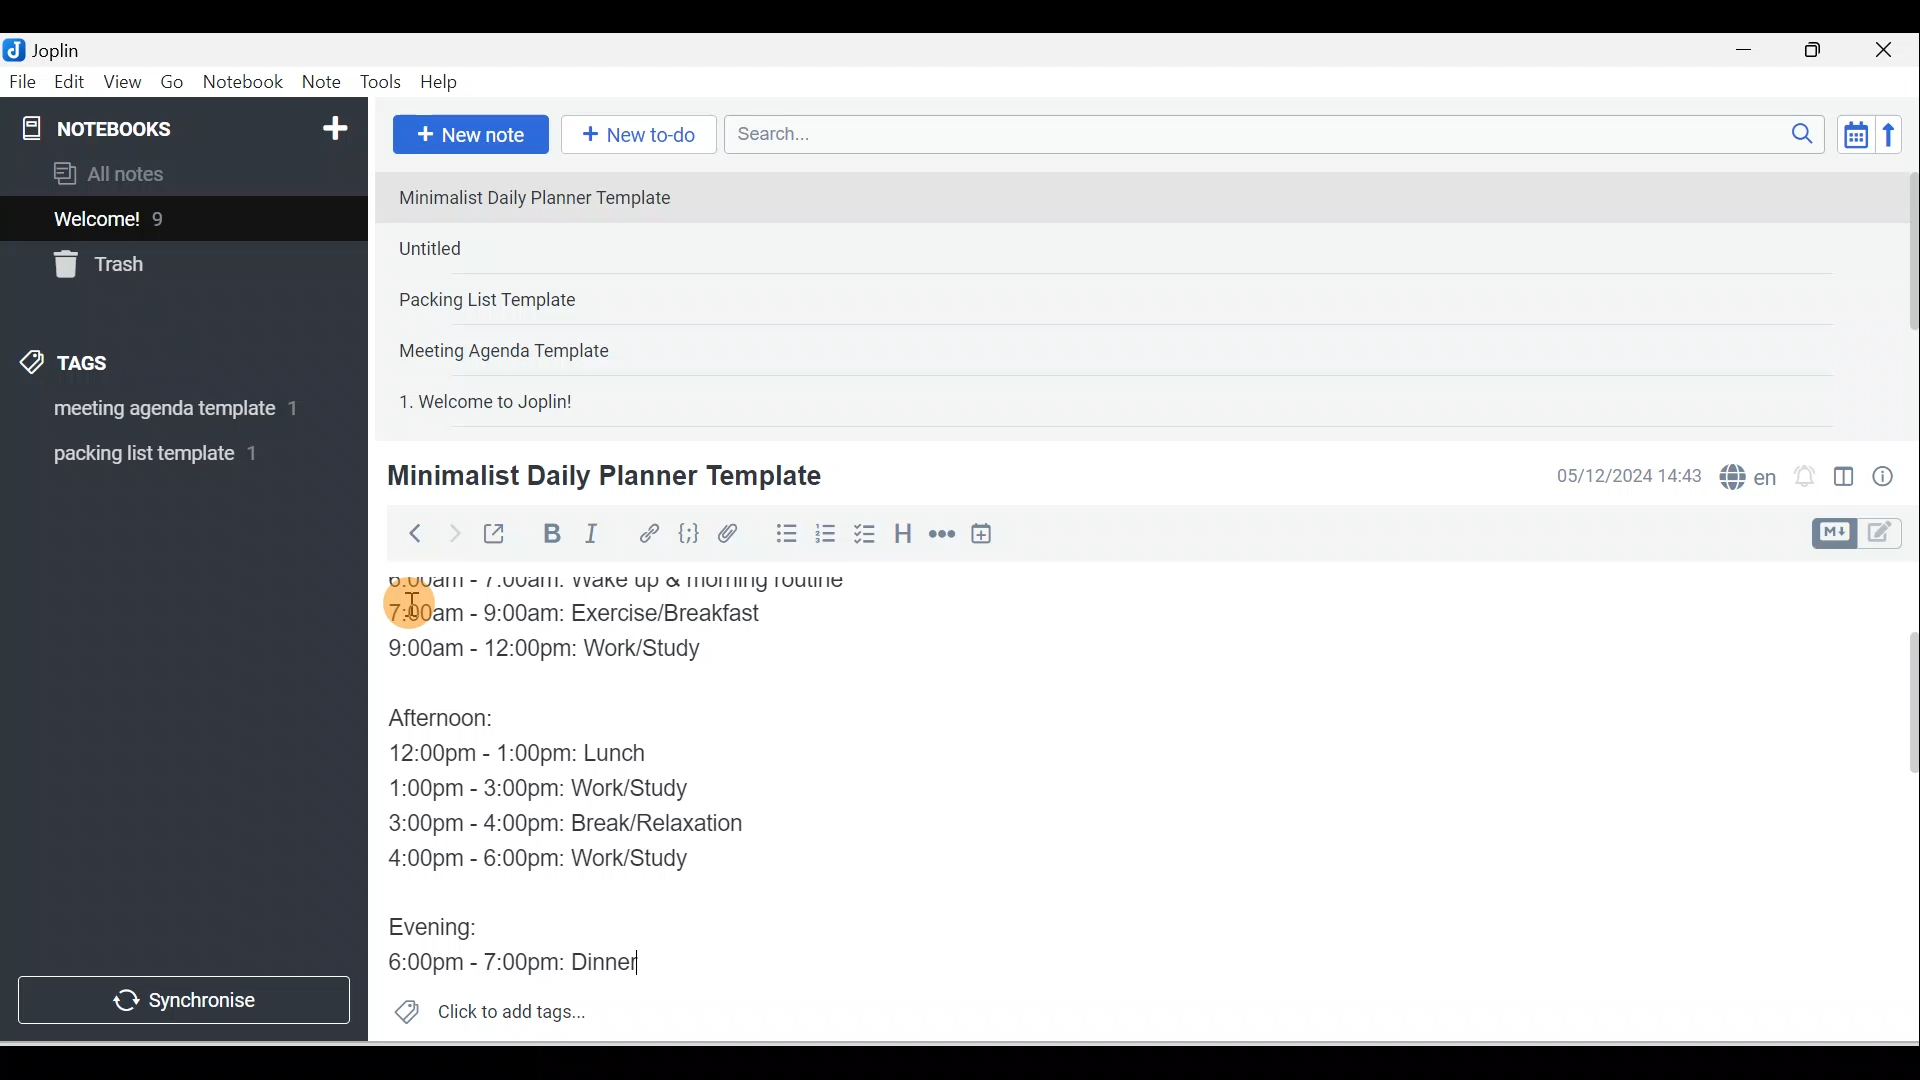 This screenshot has height=1080, width=1920. I want to click on Toggle sort order, so click(1855, 133).